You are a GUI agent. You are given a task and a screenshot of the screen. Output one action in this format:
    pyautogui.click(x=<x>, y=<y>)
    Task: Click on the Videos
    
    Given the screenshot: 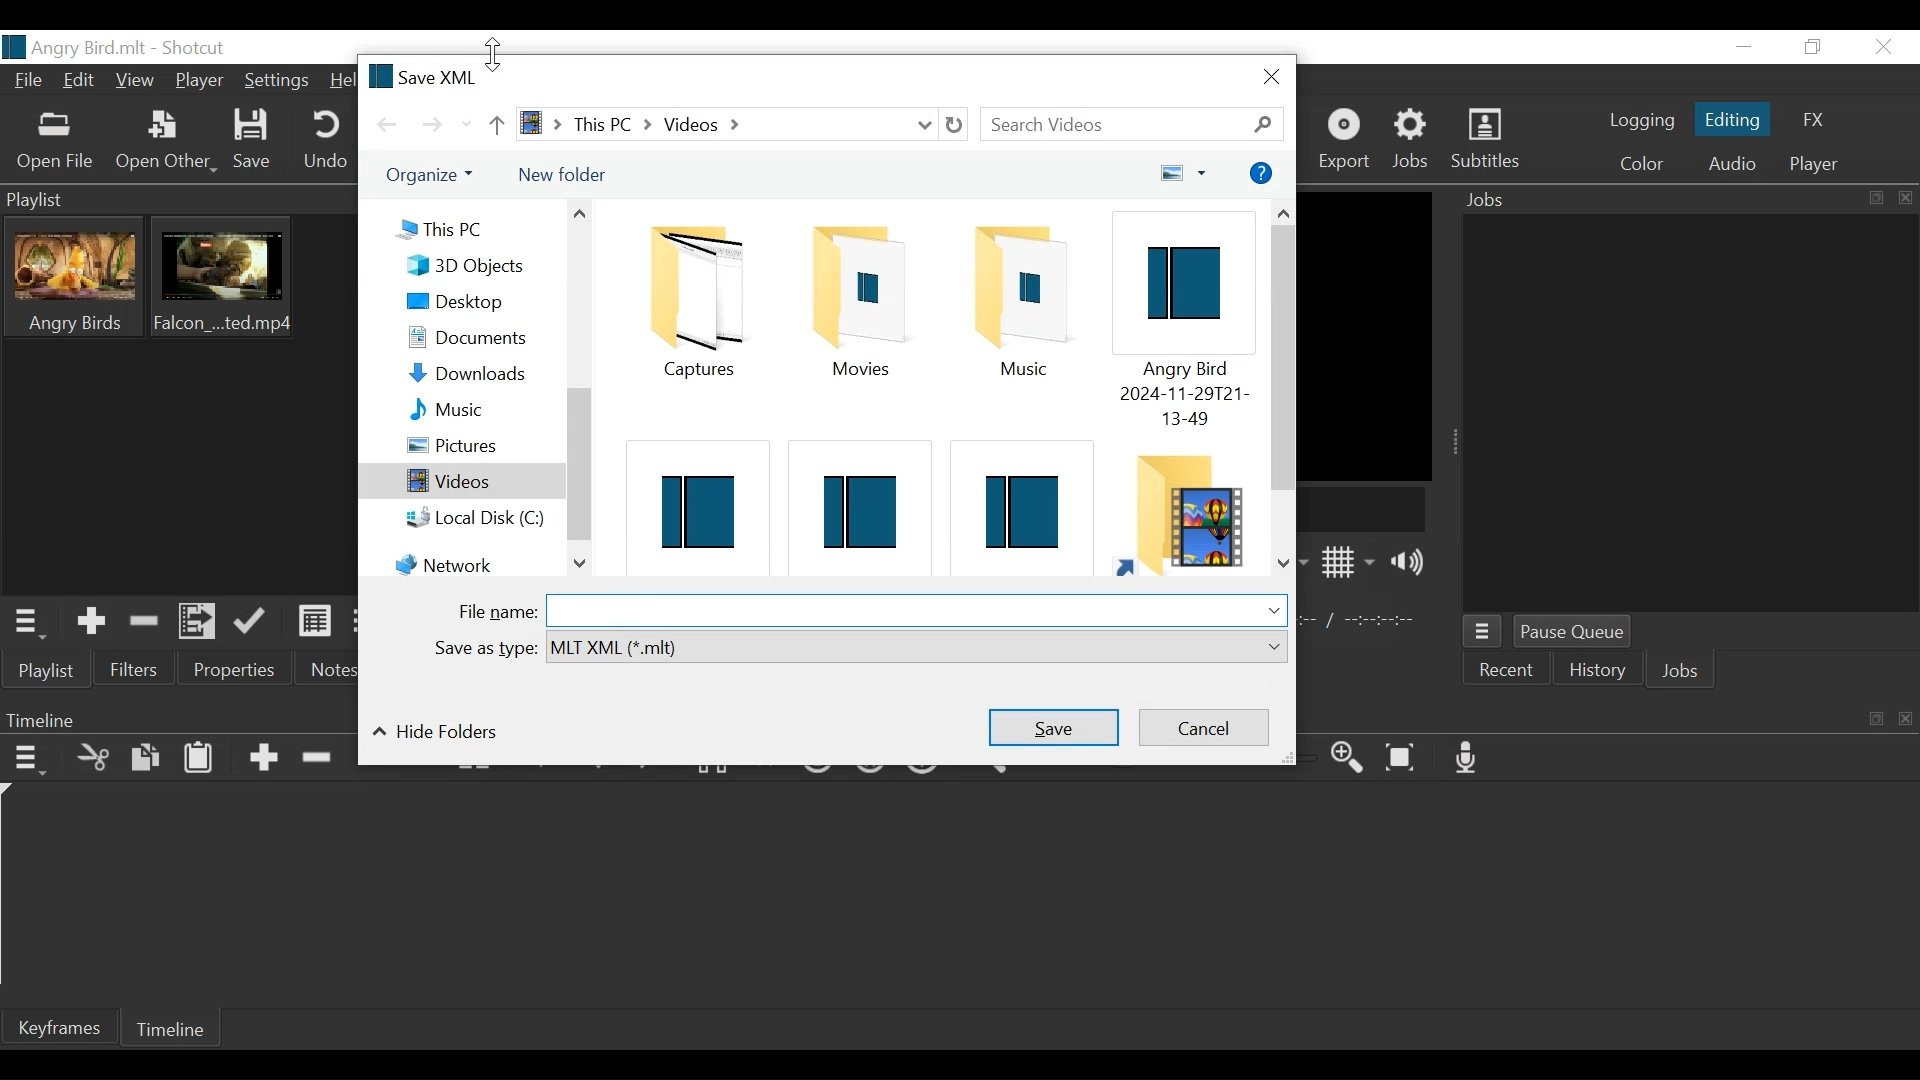 What is the action you would take?
    pyautogui.click(x=461, y=481)
    